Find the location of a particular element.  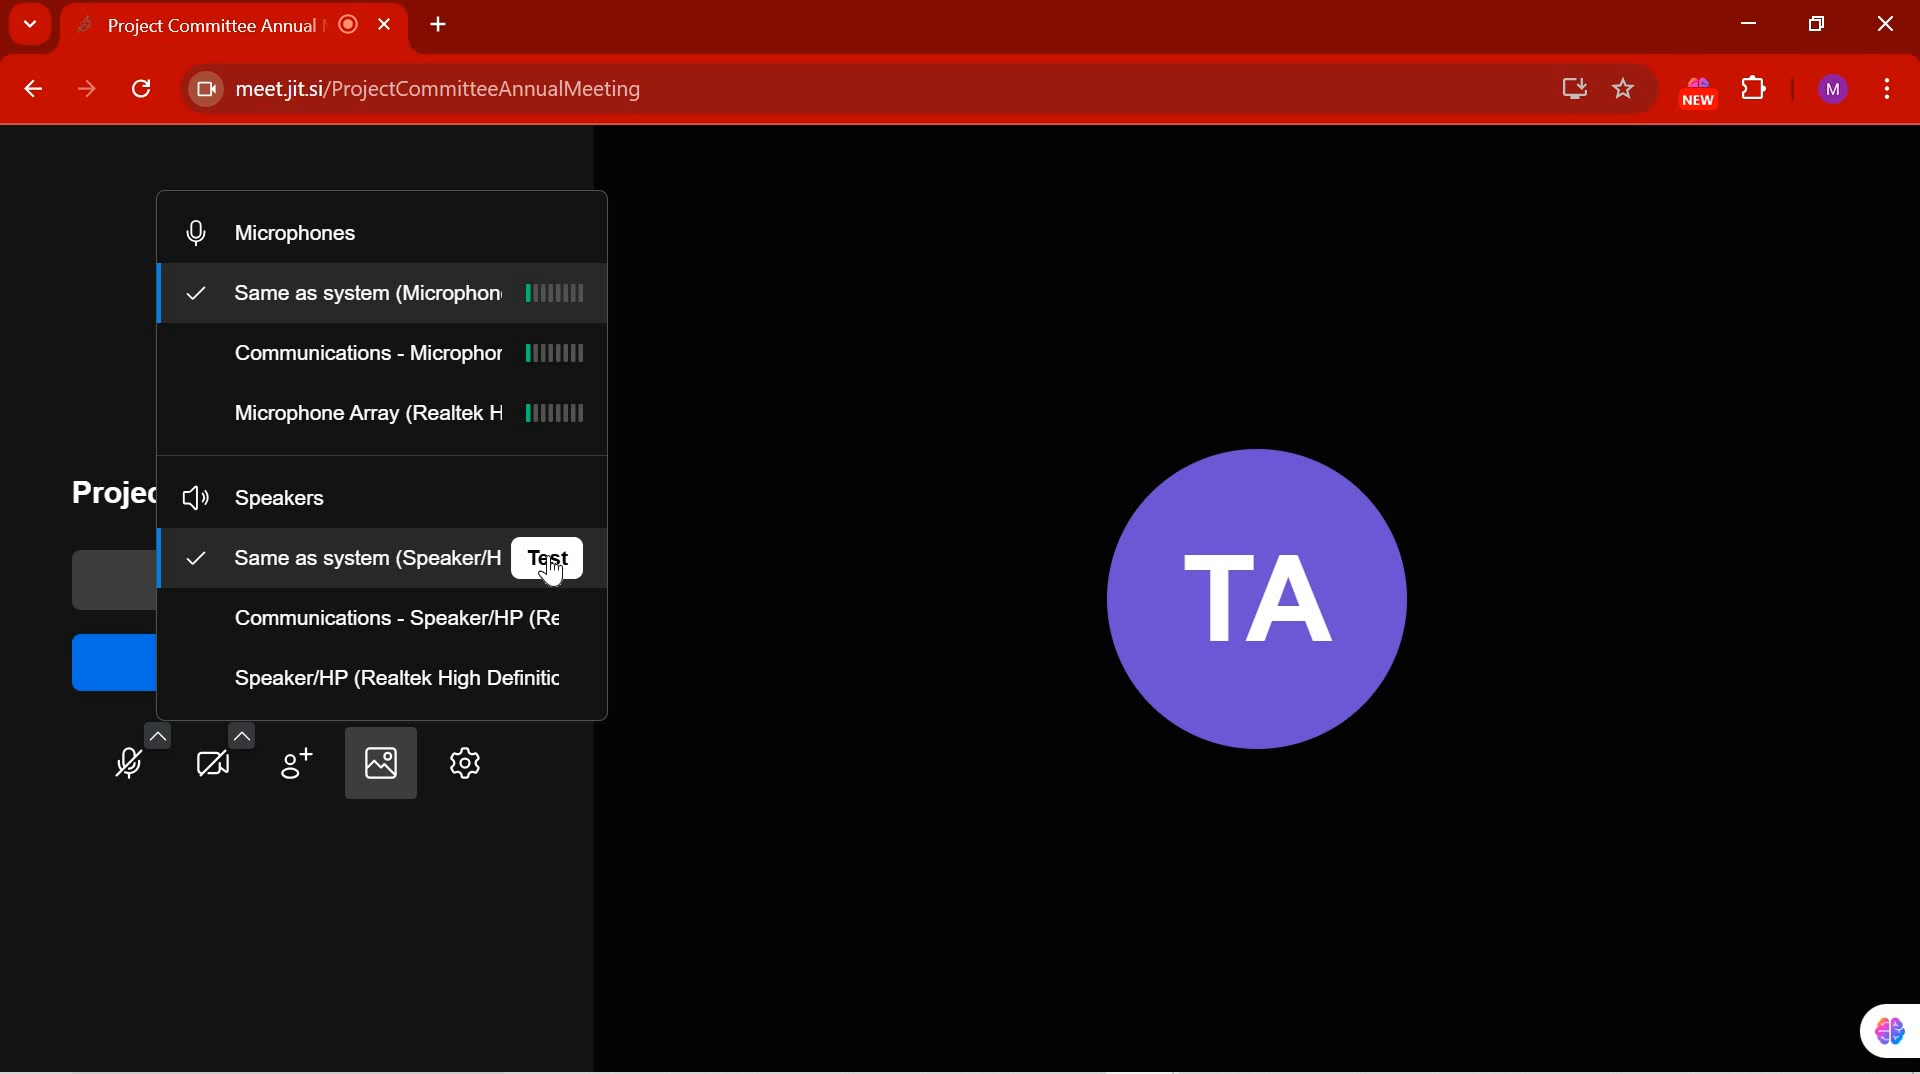

communications - Microphone is located at coordinates (409, 357).